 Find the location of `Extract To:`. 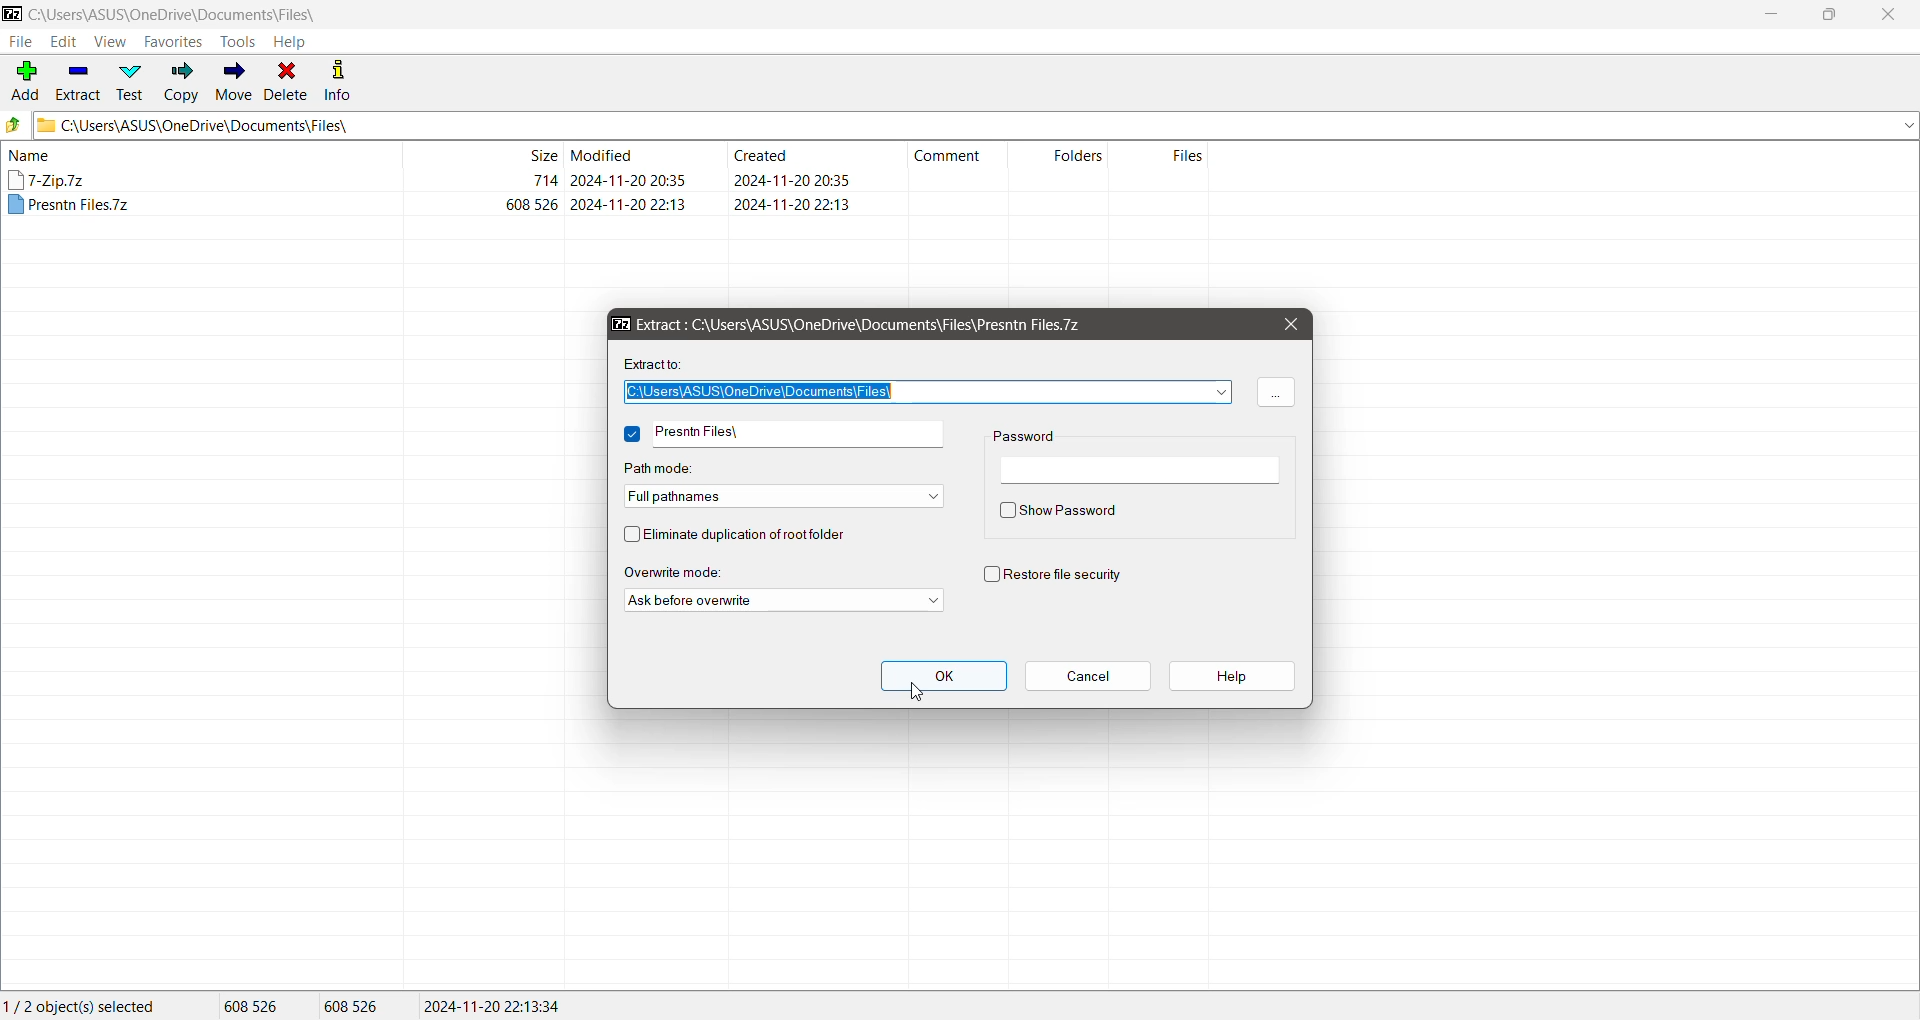

Extract To: is located at coordinates (655, 364).